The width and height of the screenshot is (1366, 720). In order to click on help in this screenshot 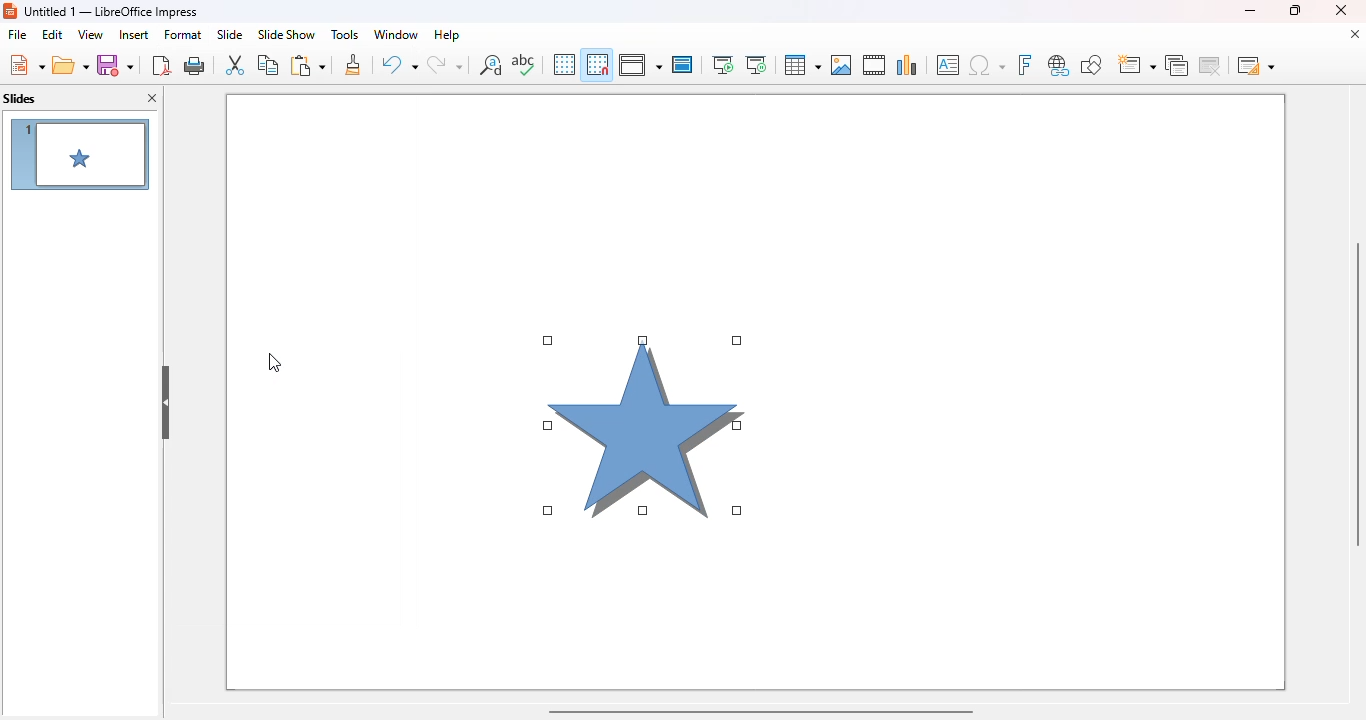, I will do `click(447, 34)`.